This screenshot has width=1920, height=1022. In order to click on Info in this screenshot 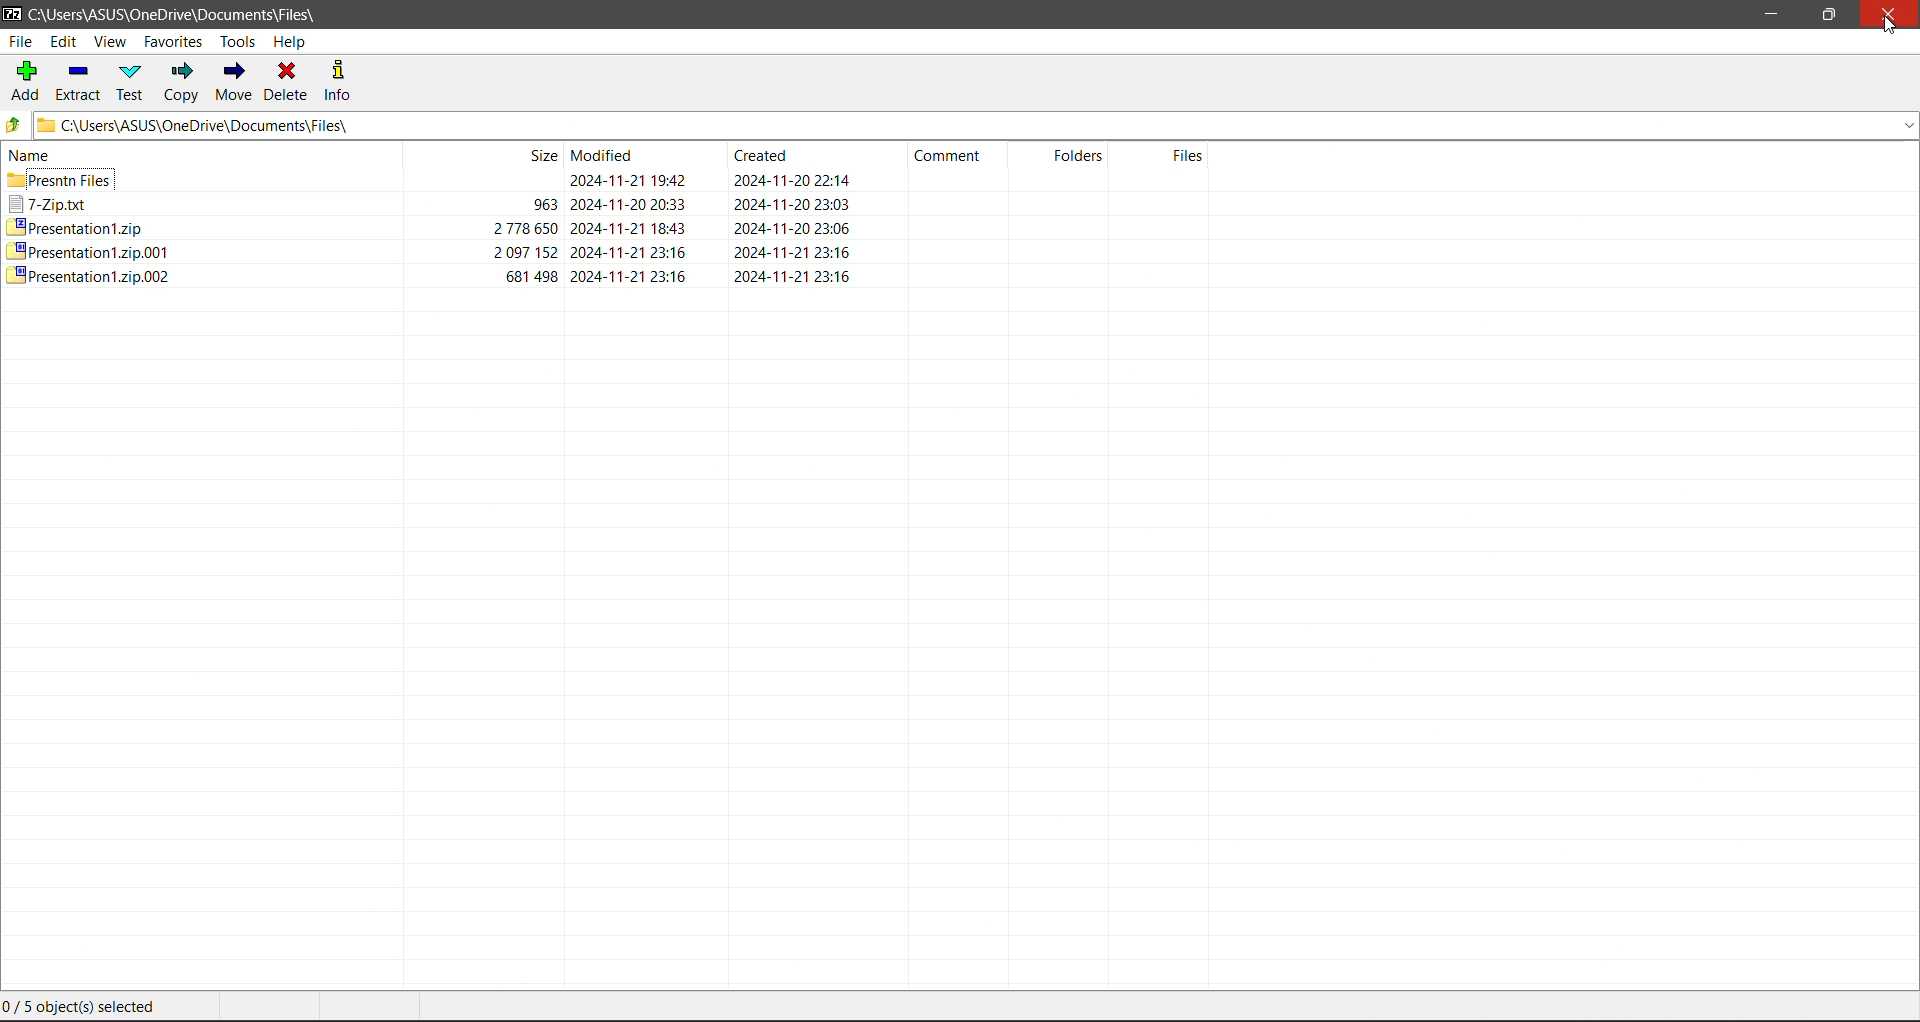, I will do `click(339, 80)`.